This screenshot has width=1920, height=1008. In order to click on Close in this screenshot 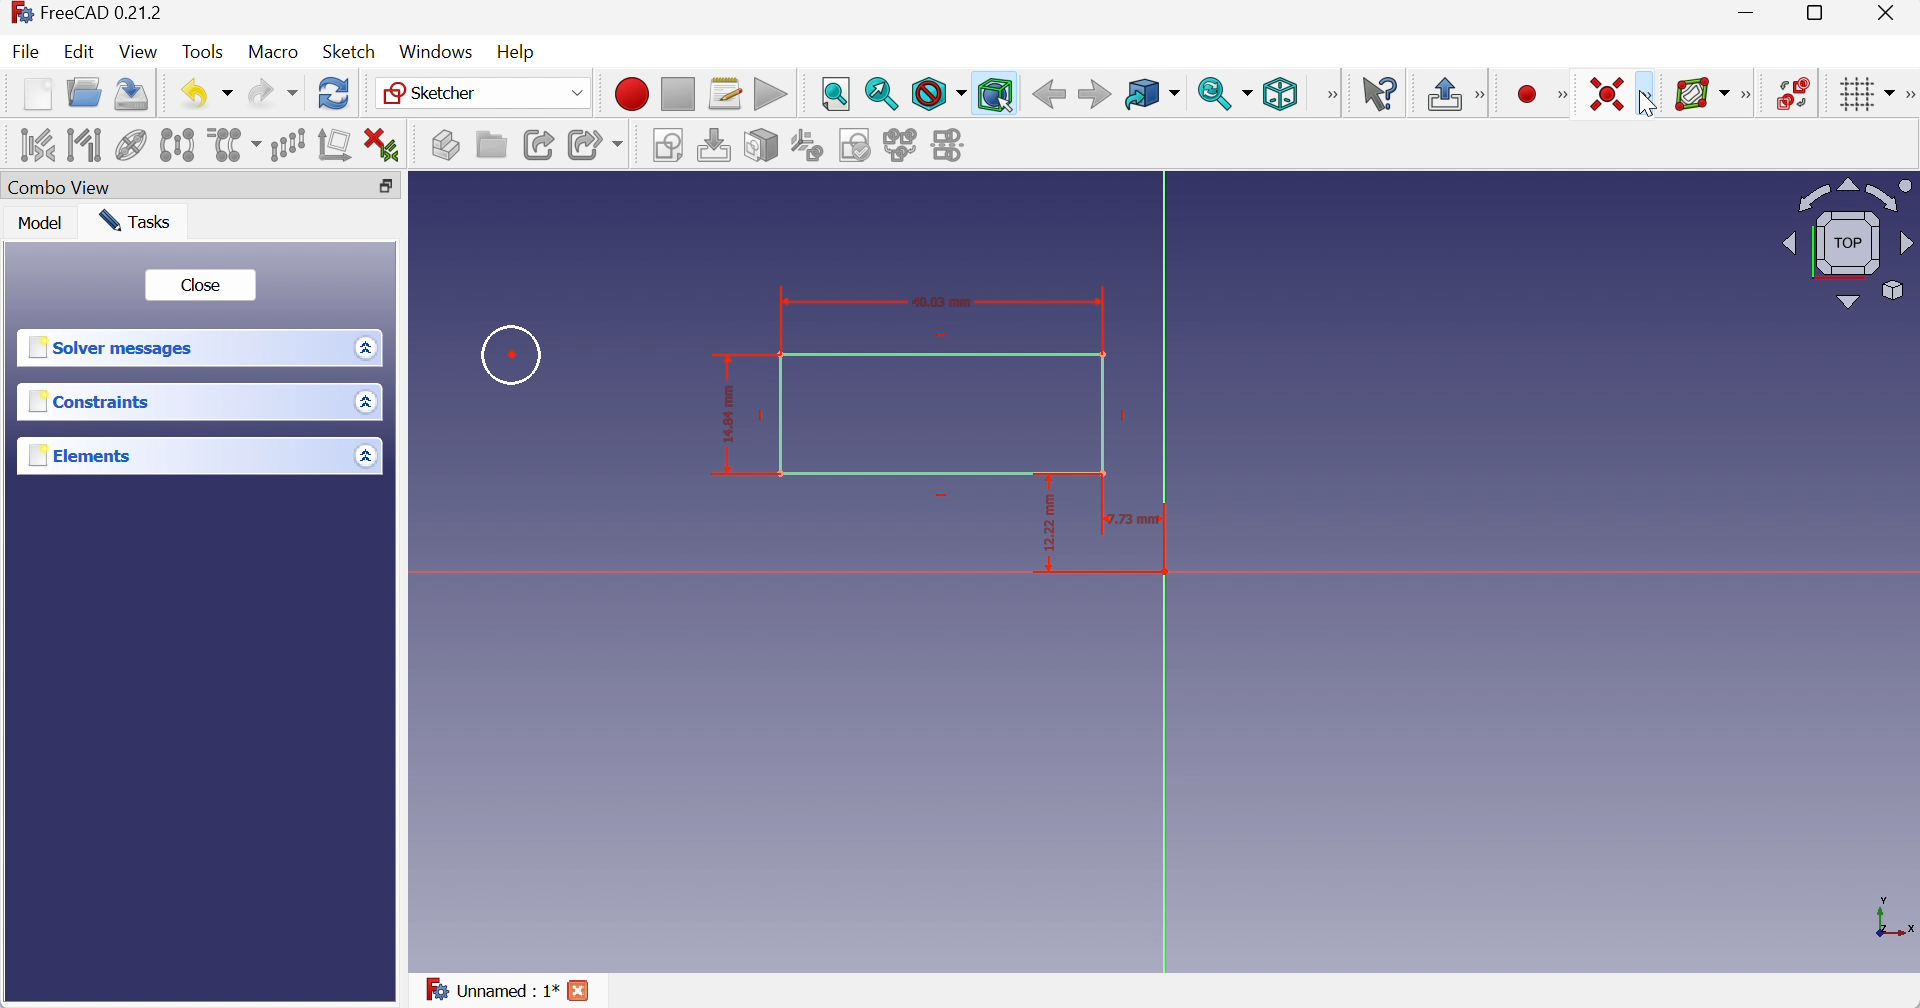, I will do `click(580, 991)`.